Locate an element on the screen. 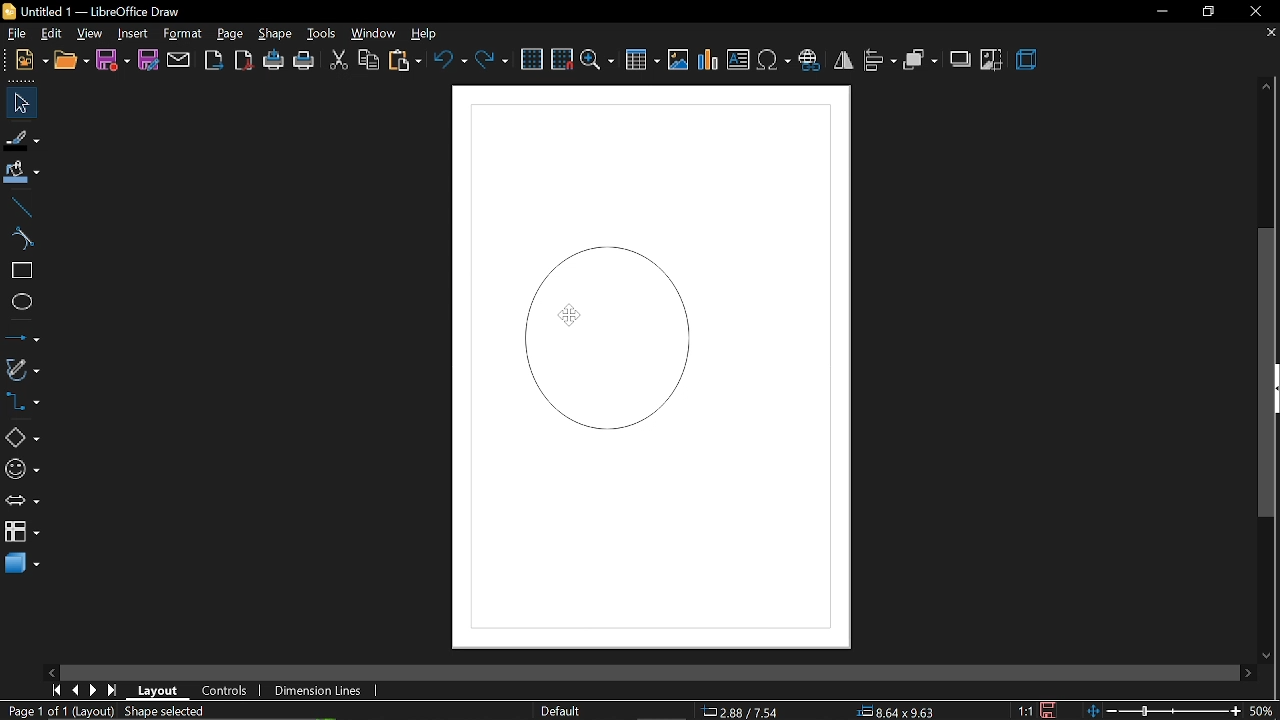  export is located at coordinates (211, 60).